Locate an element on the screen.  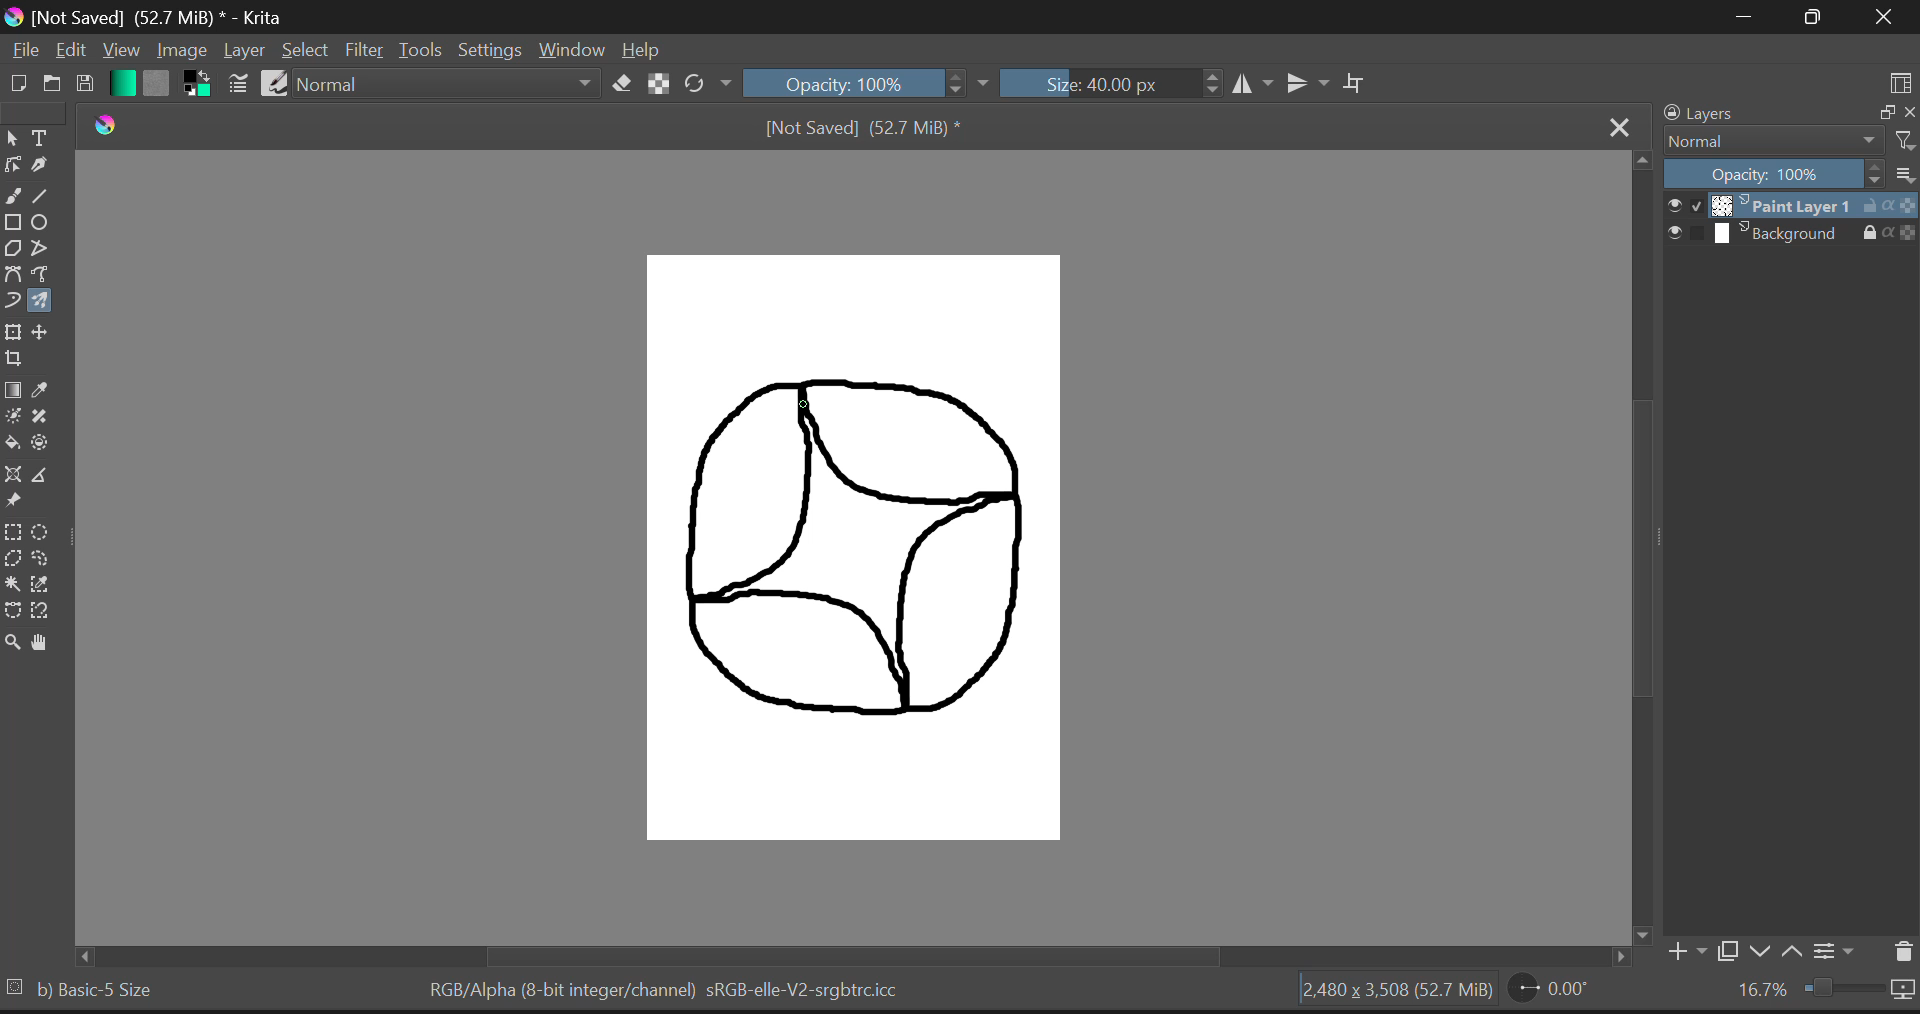
16.7% is located at coordinates (1818, 994).